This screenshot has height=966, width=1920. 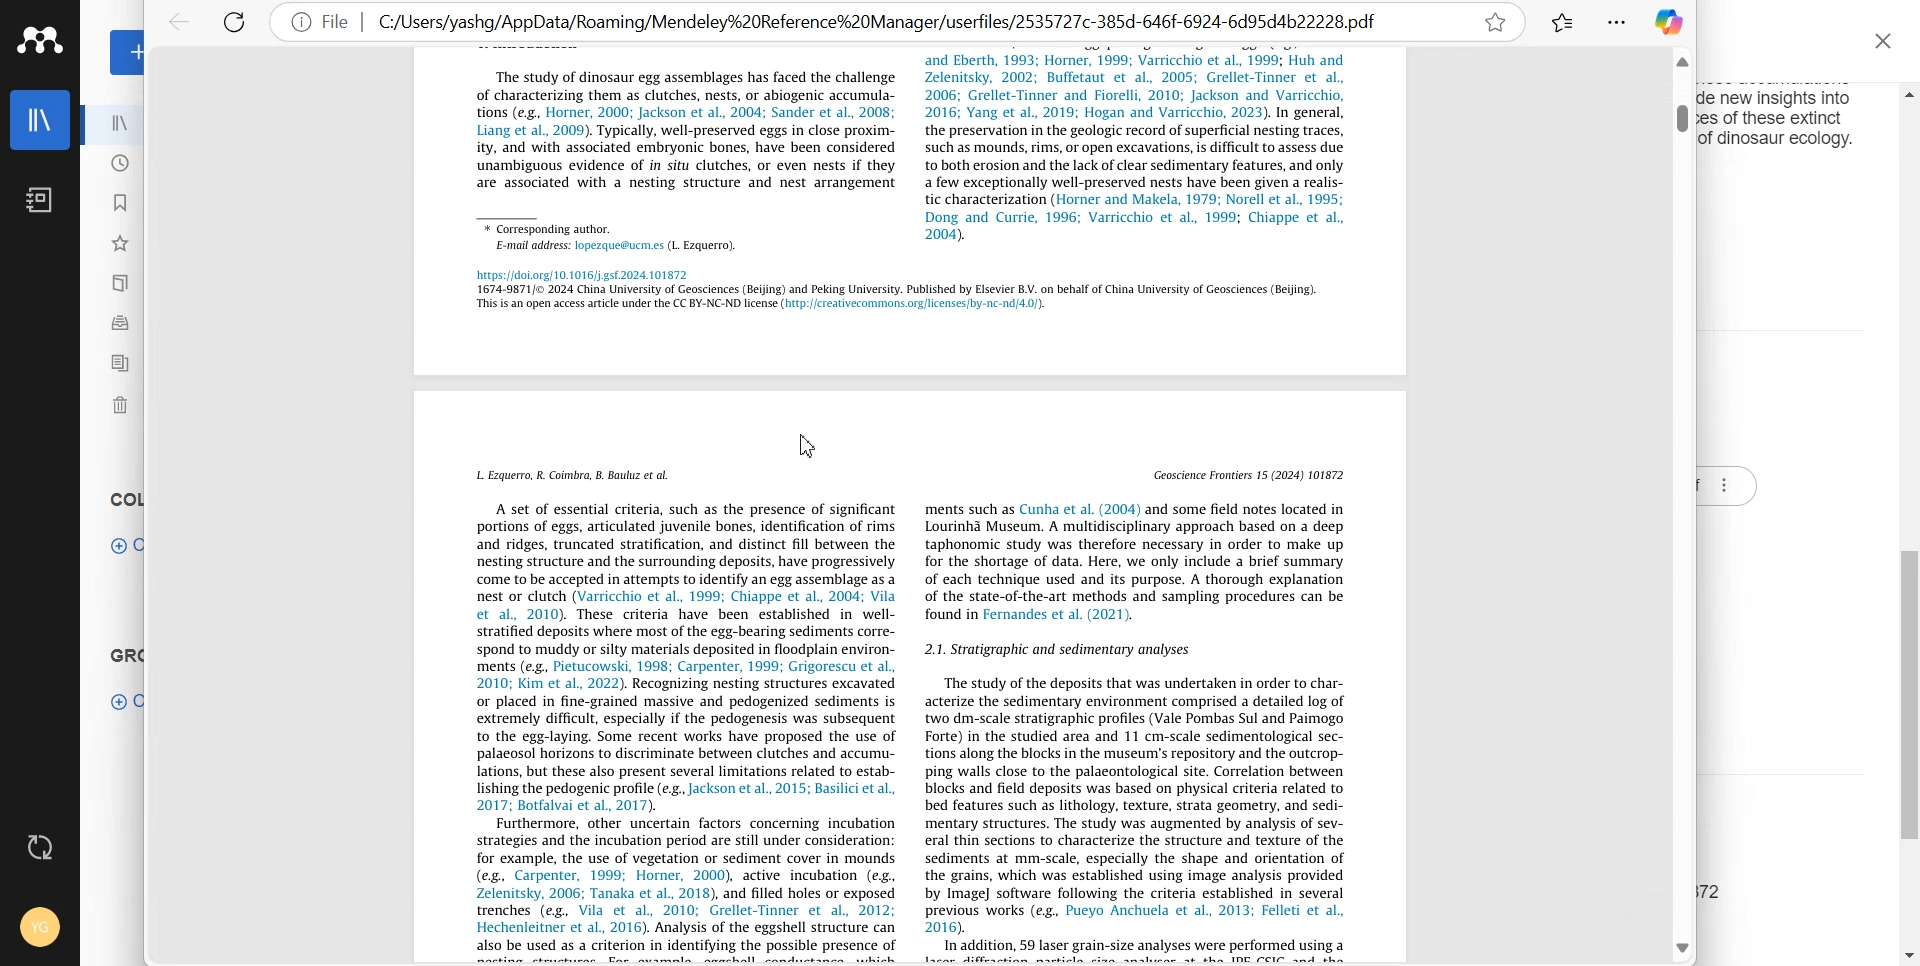 What do you see at coordinates (1687, 949) in the screenshot?
I see `Scroll down` at bounding box center [1687, 949].